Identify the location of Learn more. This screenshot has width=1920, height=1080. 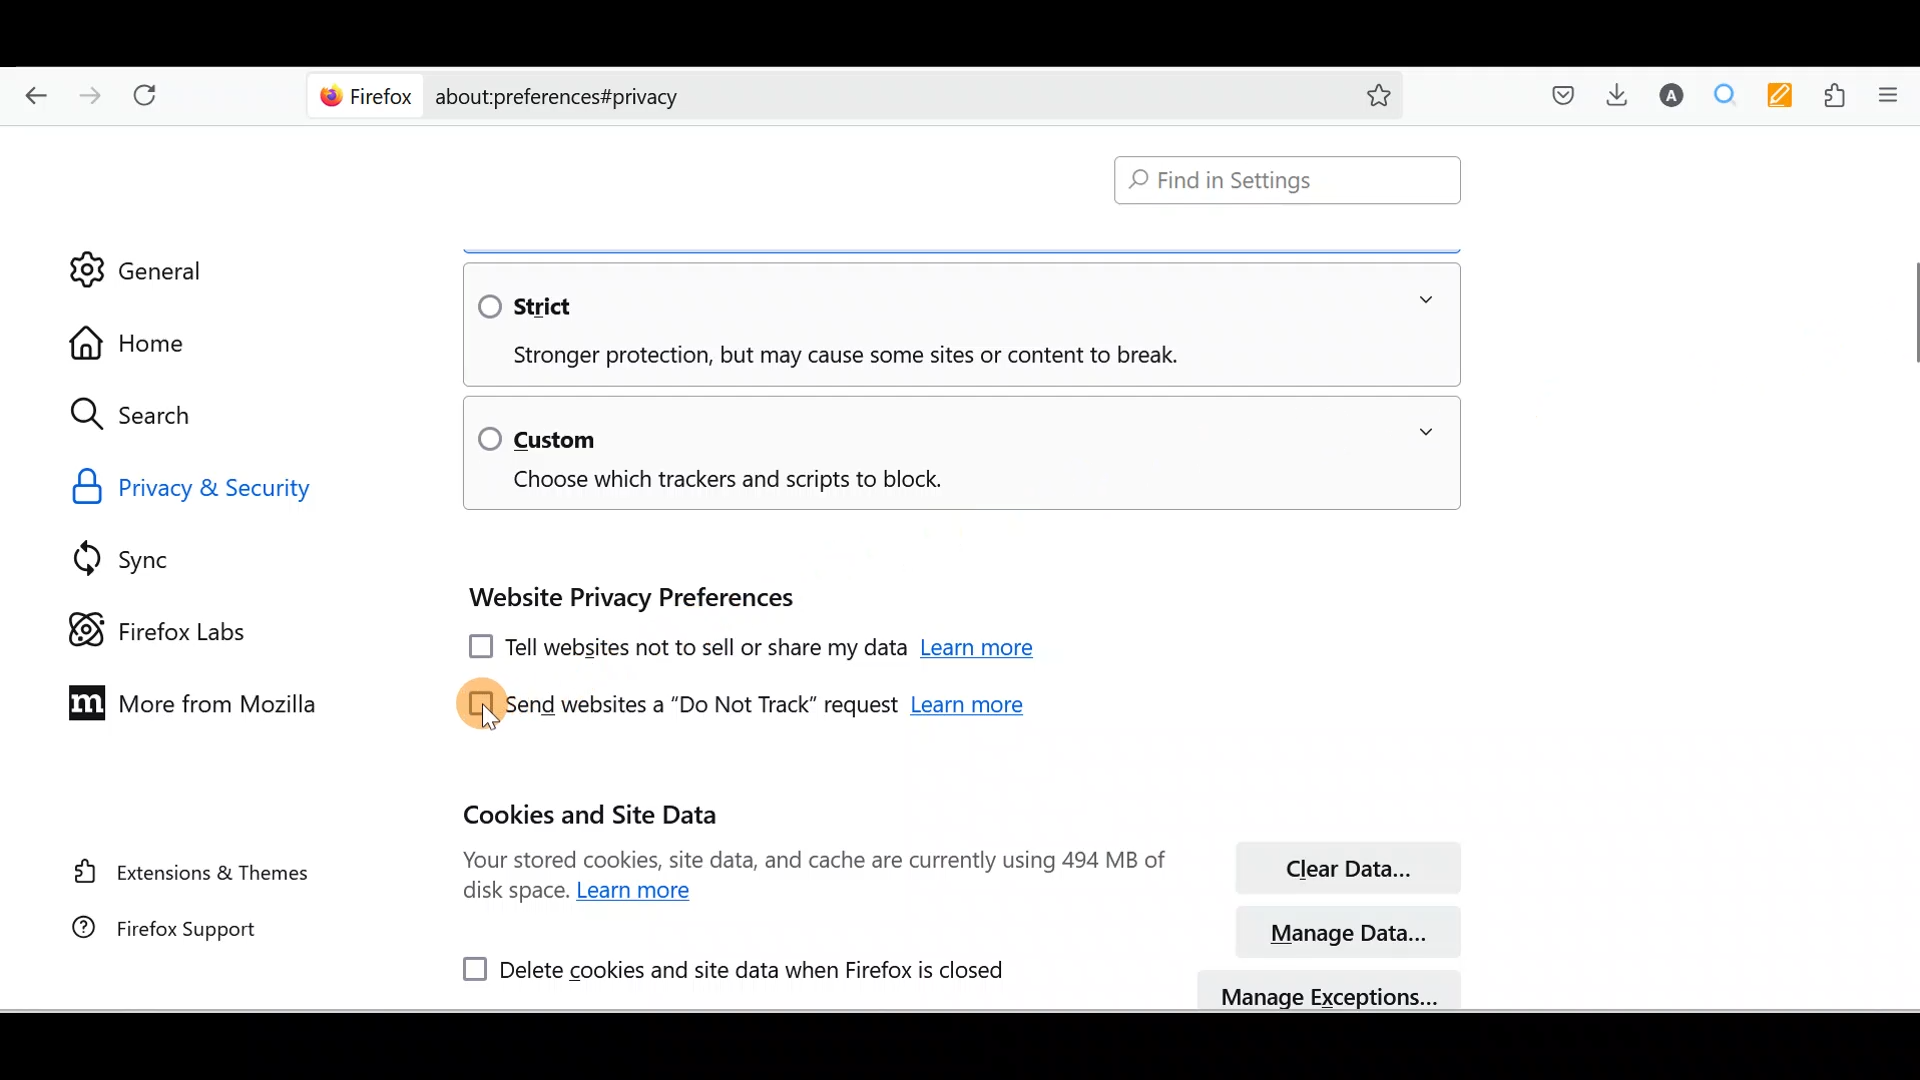
(968, 708).